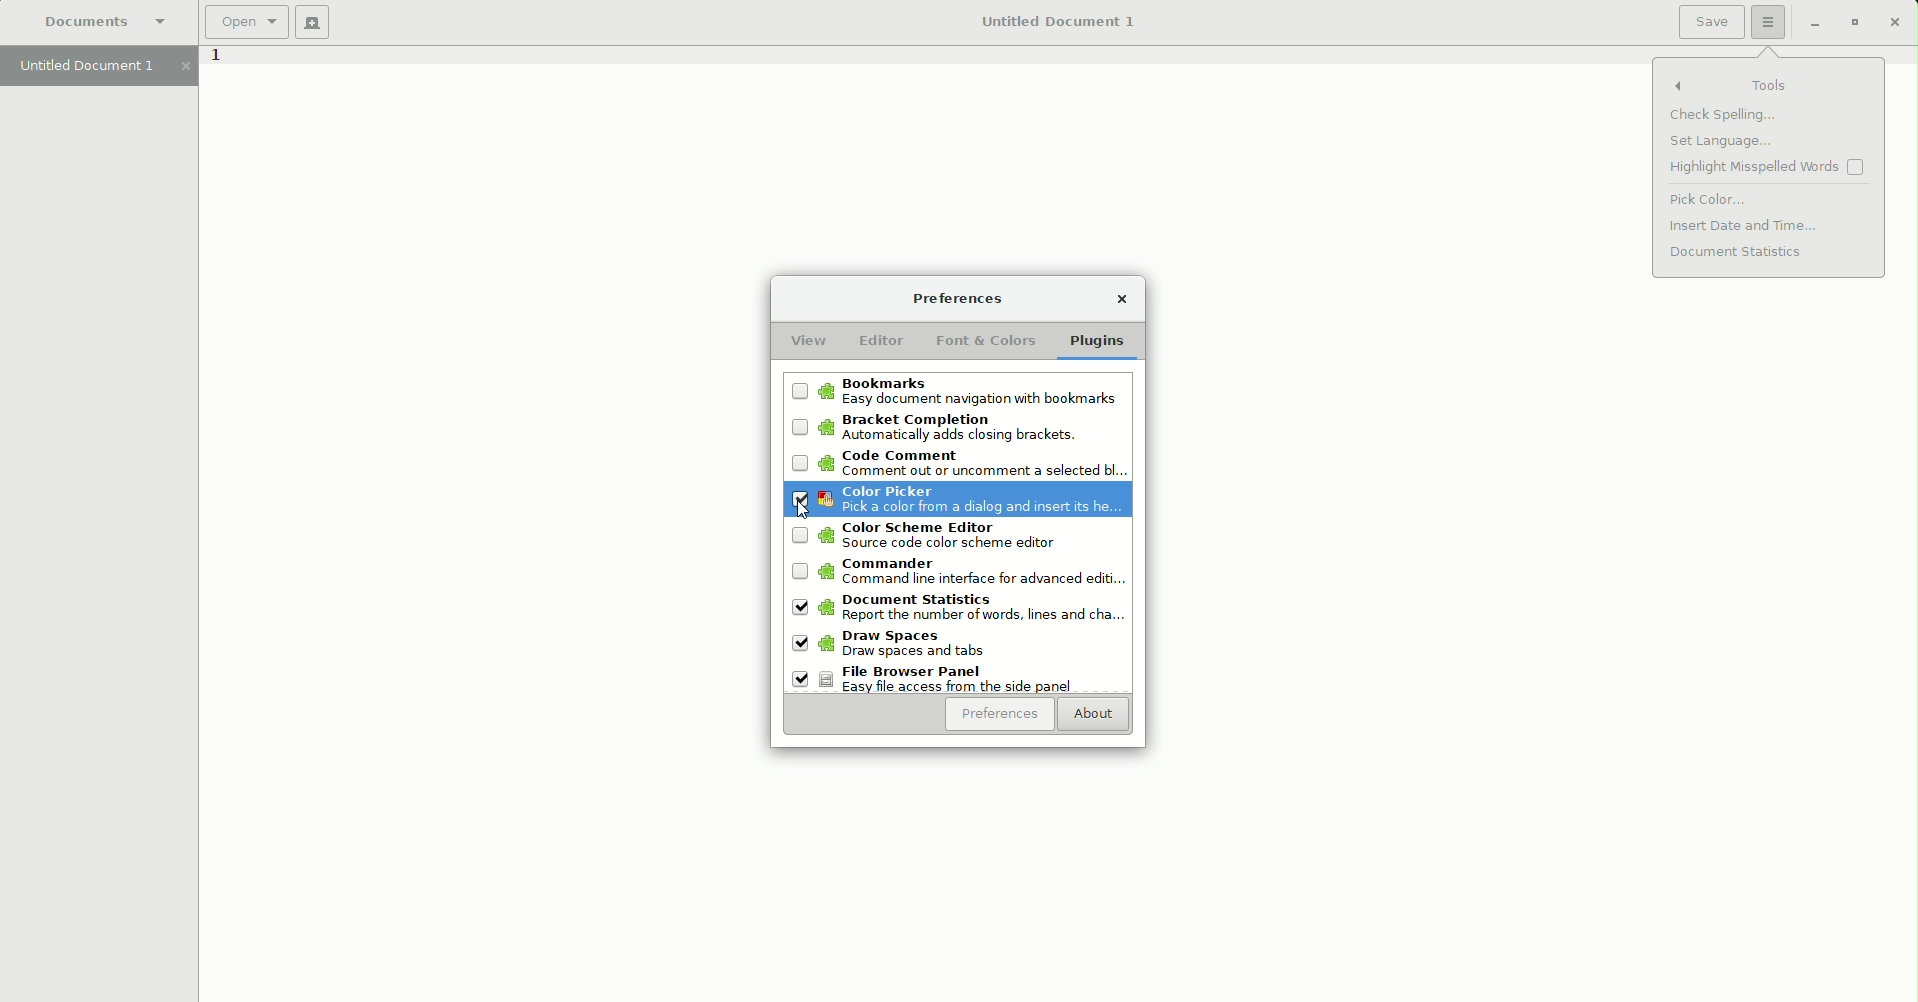  I want to click on Color Scheme editor: Source code color scheme editor, so click(951, 535).